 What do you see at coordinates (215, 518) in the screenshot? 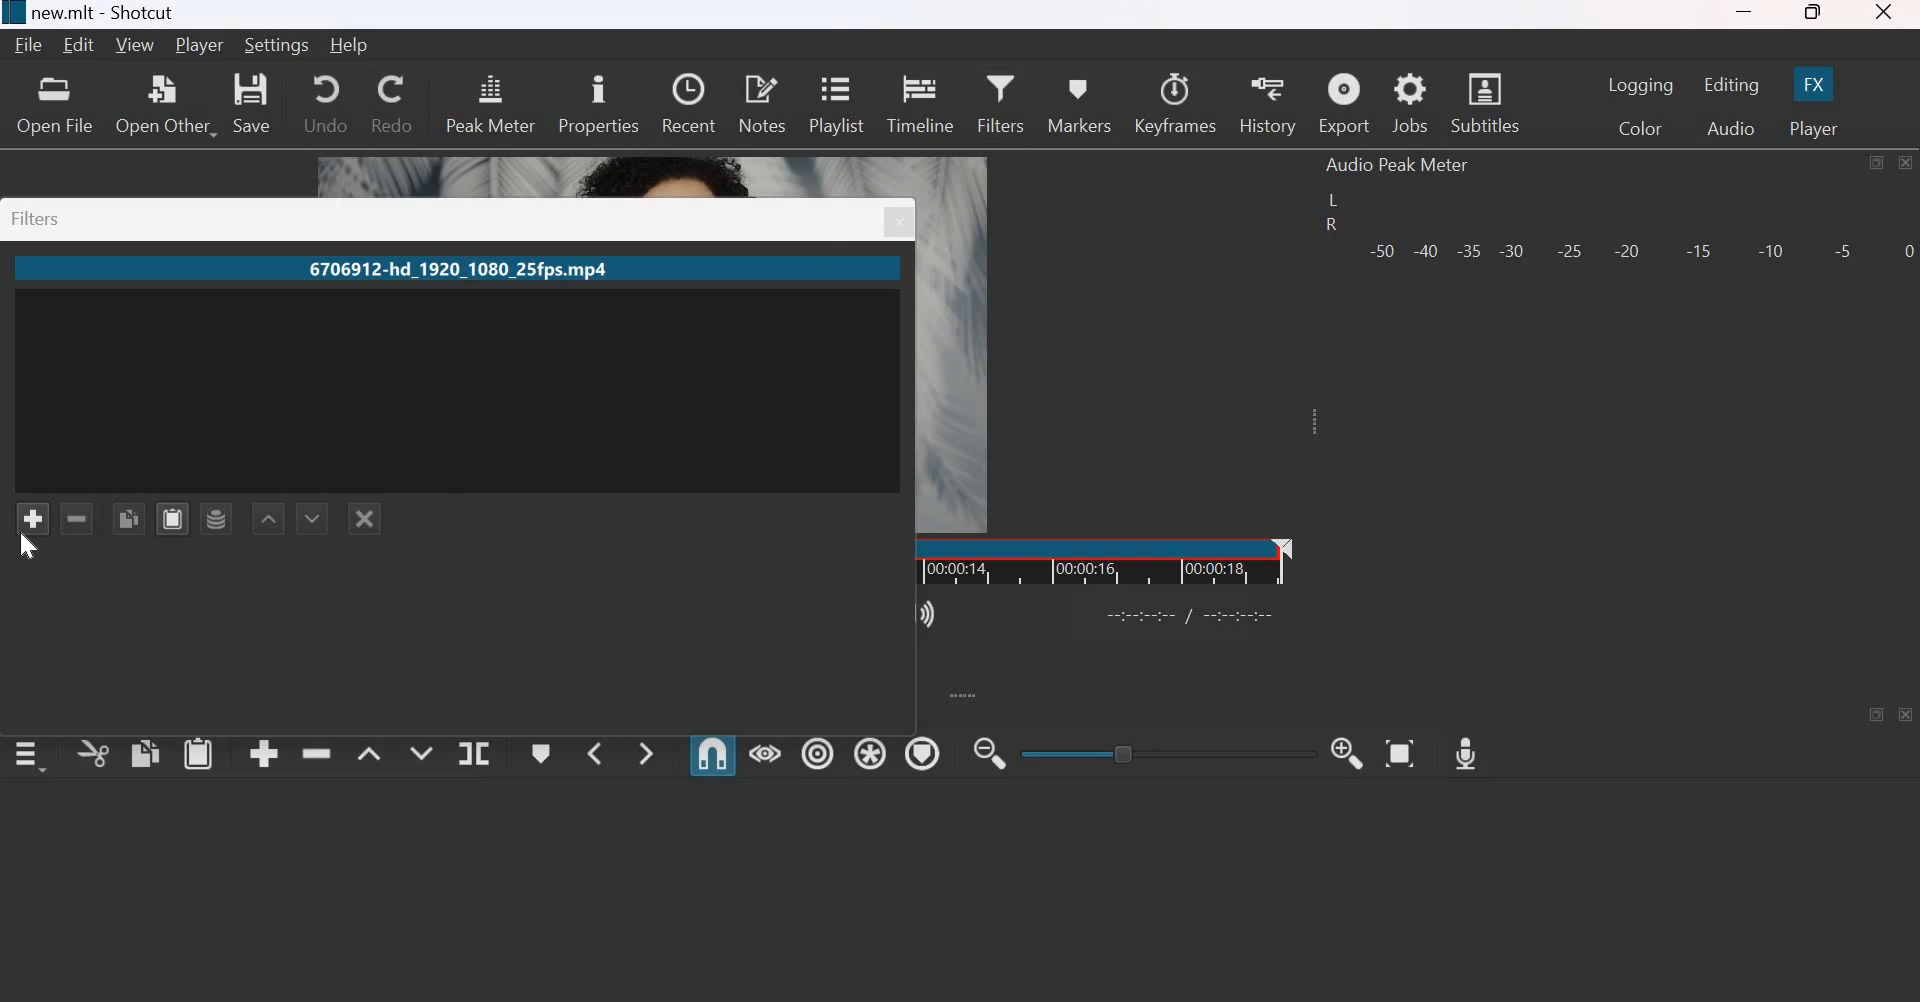
I see `save a filter set` at bounding box center [215, 518].